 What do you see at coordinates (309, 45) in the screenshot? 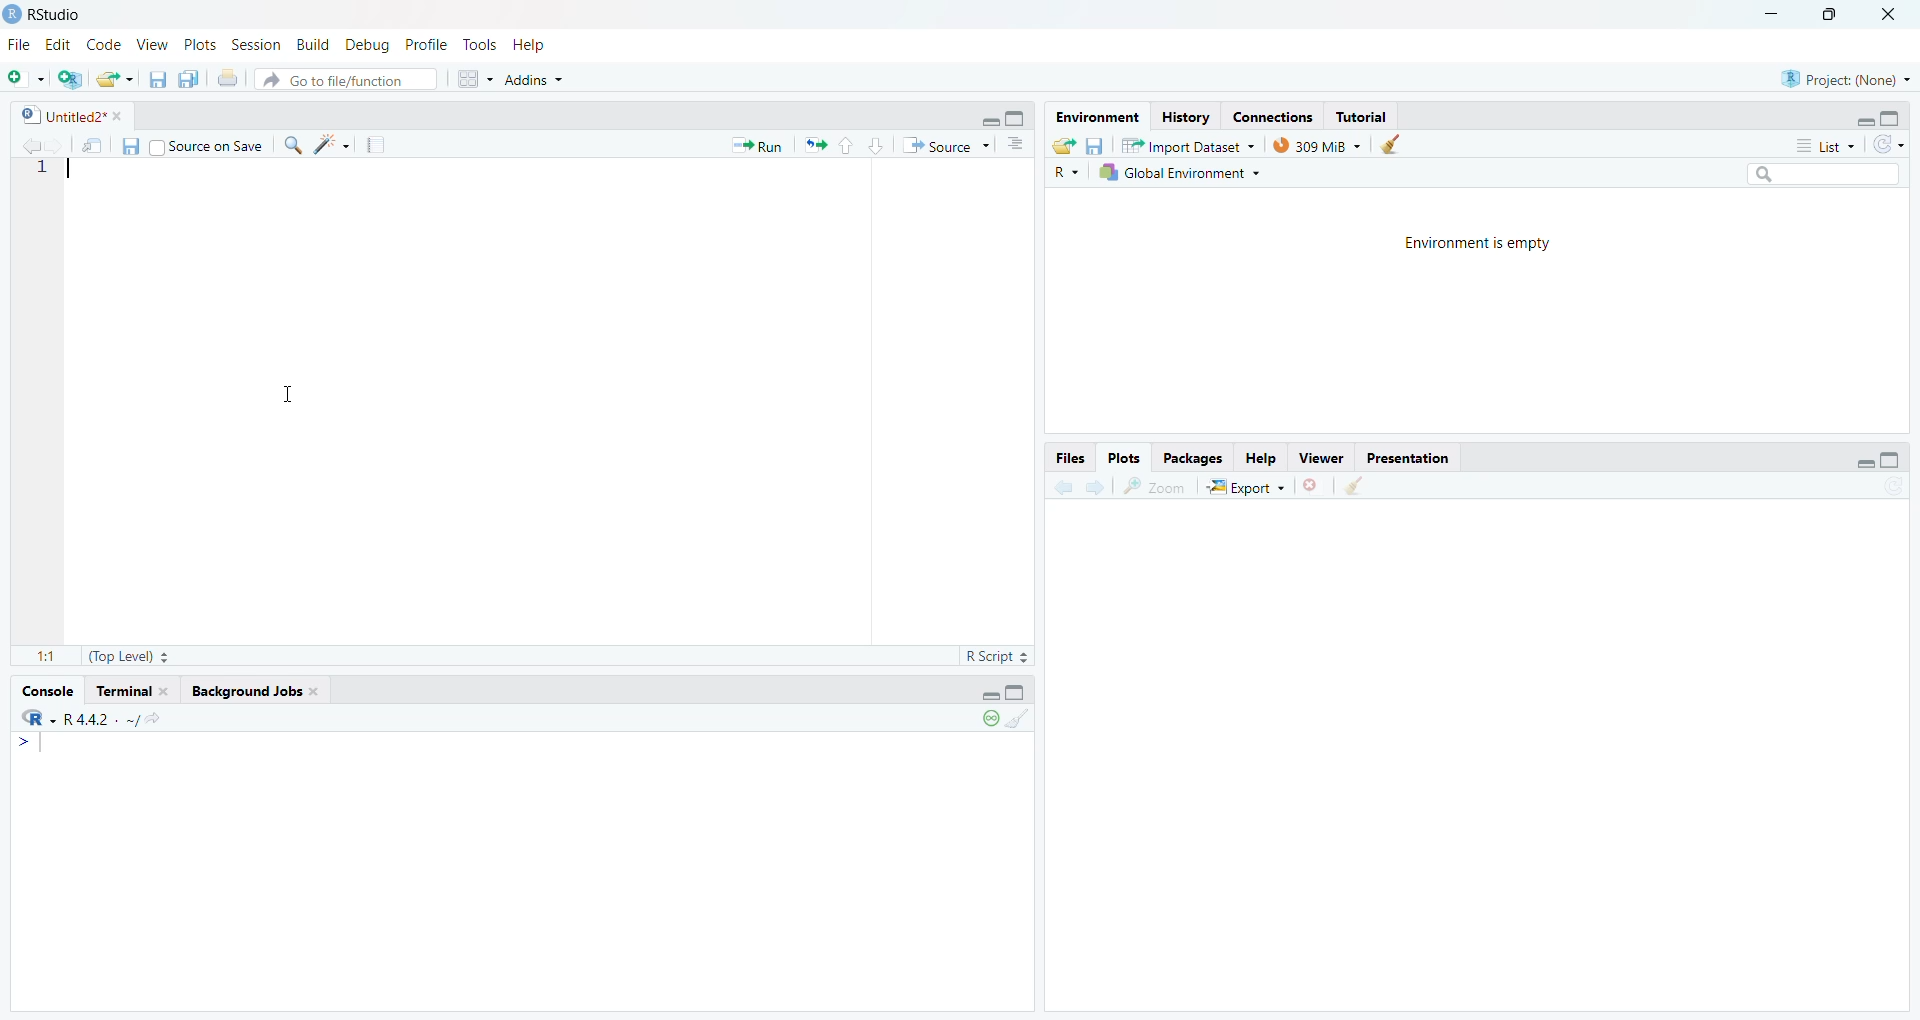
I see `Build` at bounding box center [309, 45].